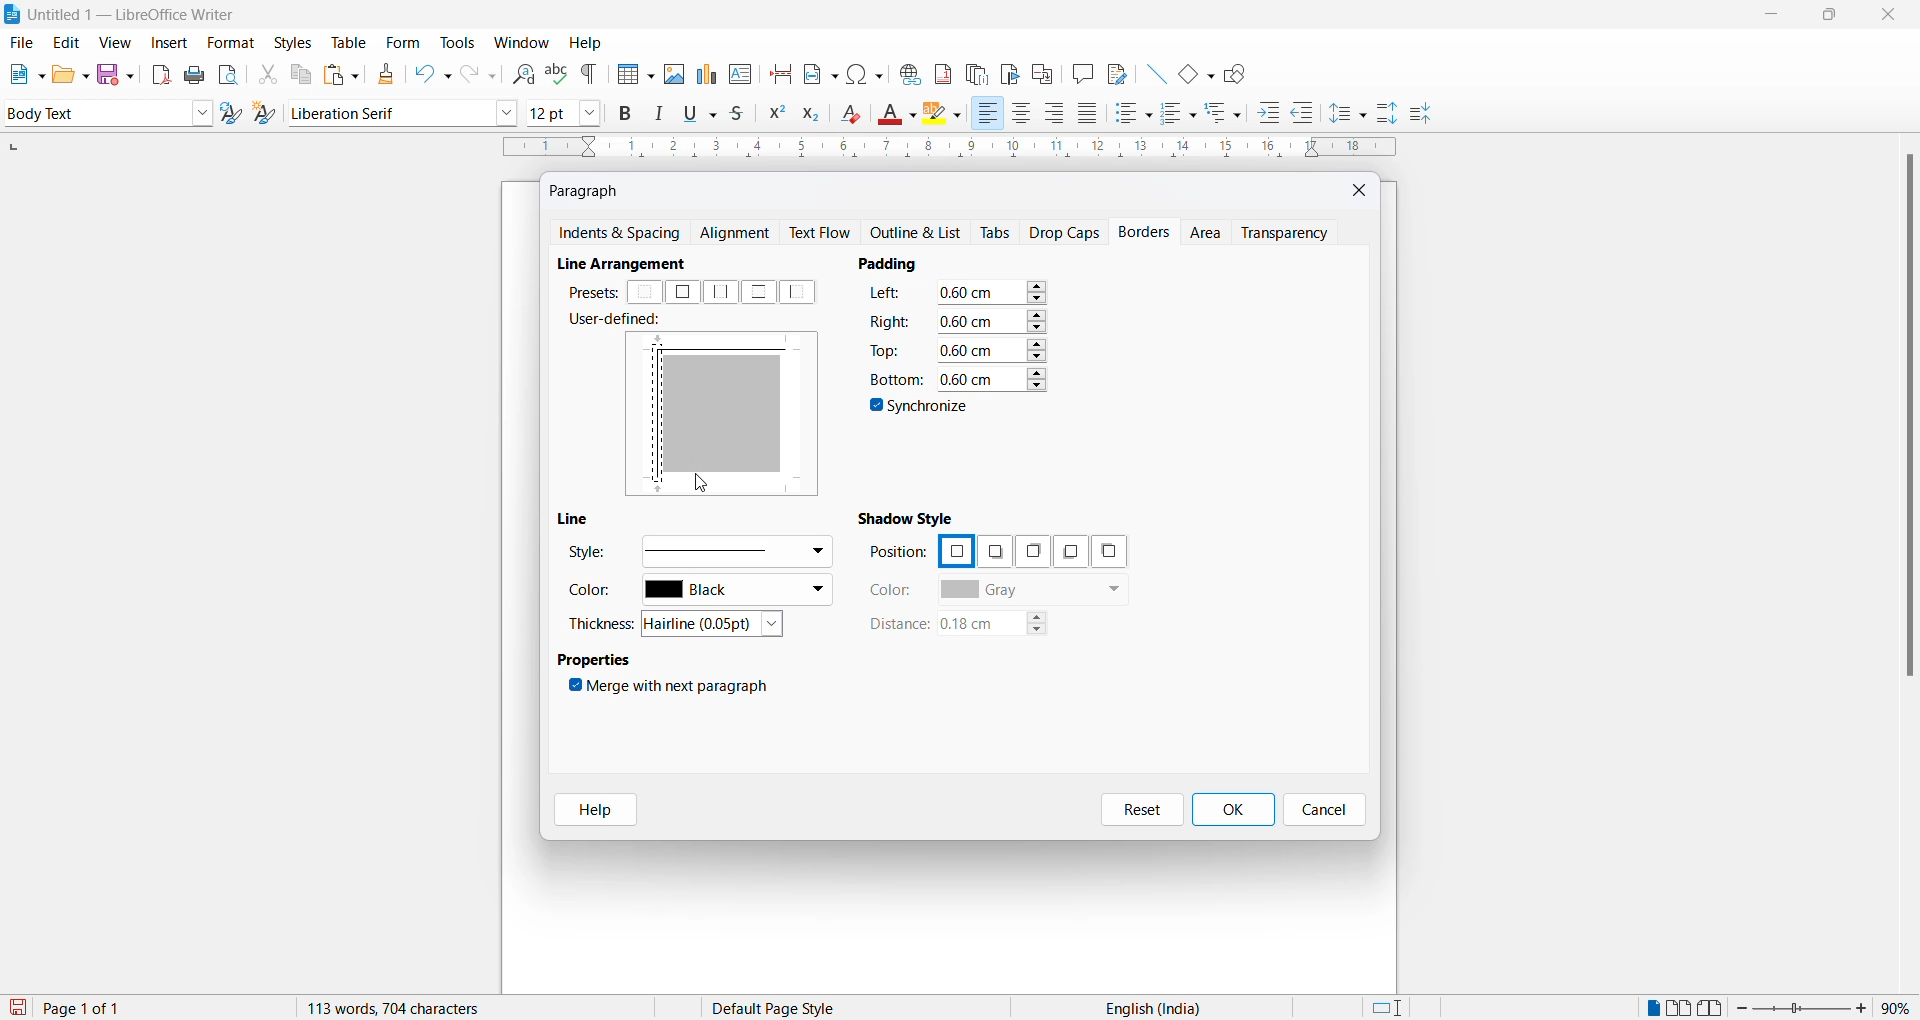  What do you see at coordinates (586, 43) in the screenshot?
I see `help` at bounding box center [586, 43].